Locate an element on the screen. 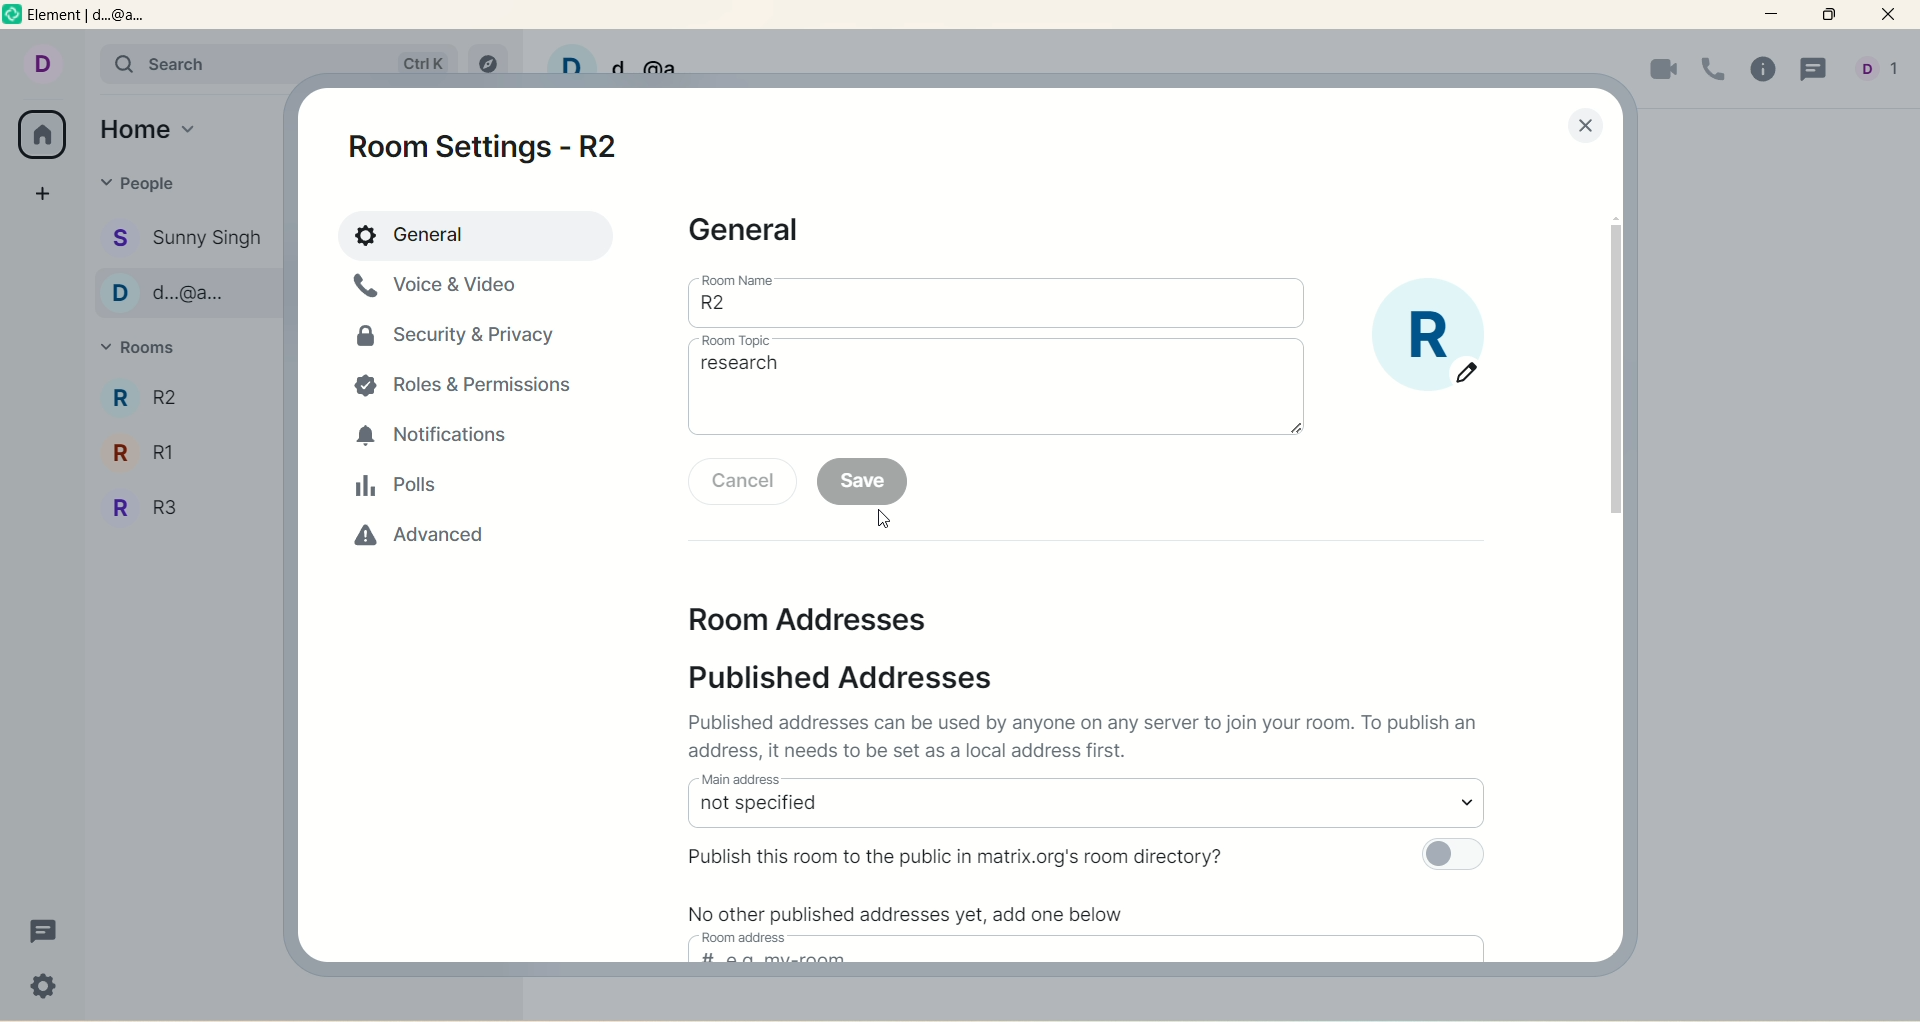 This screenshot has width=1920, height=1022. rooms is located at coordinates (146, 349).